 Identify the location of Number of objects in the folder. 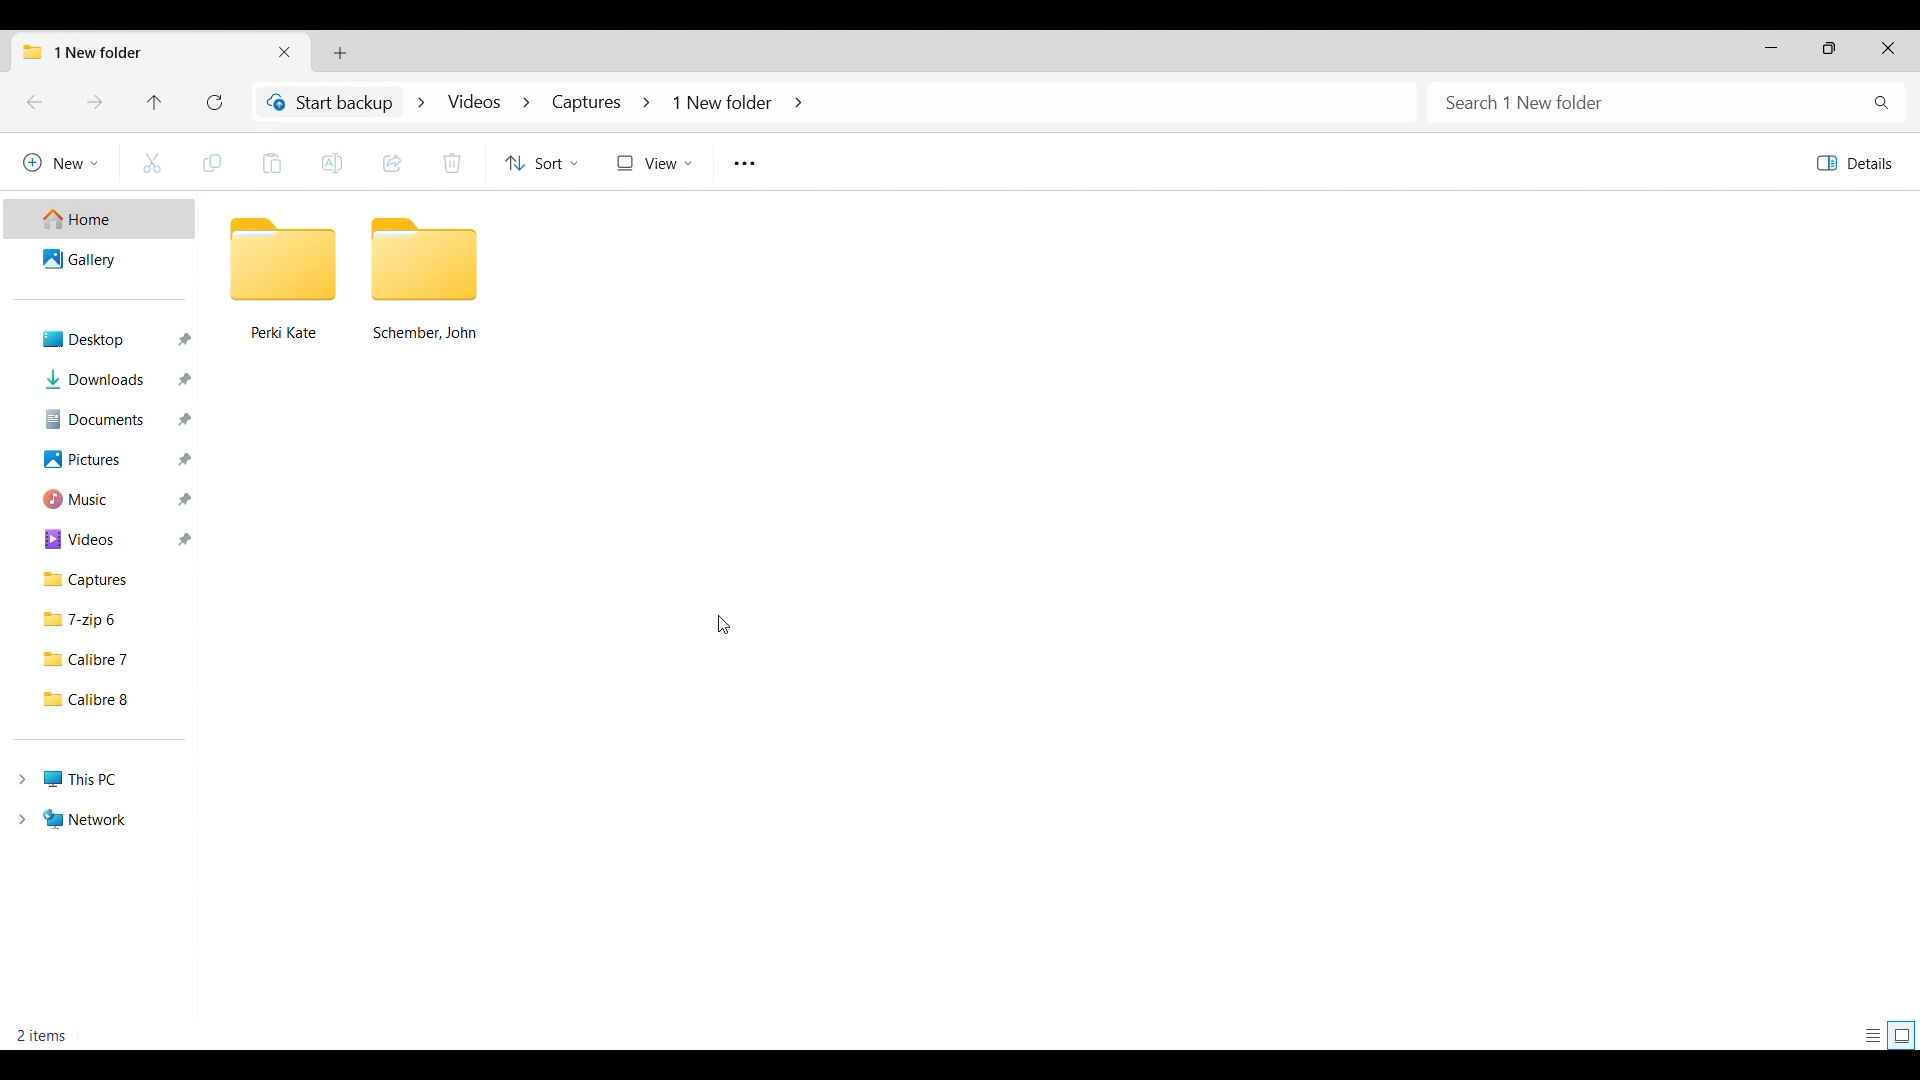
(45, 1035).